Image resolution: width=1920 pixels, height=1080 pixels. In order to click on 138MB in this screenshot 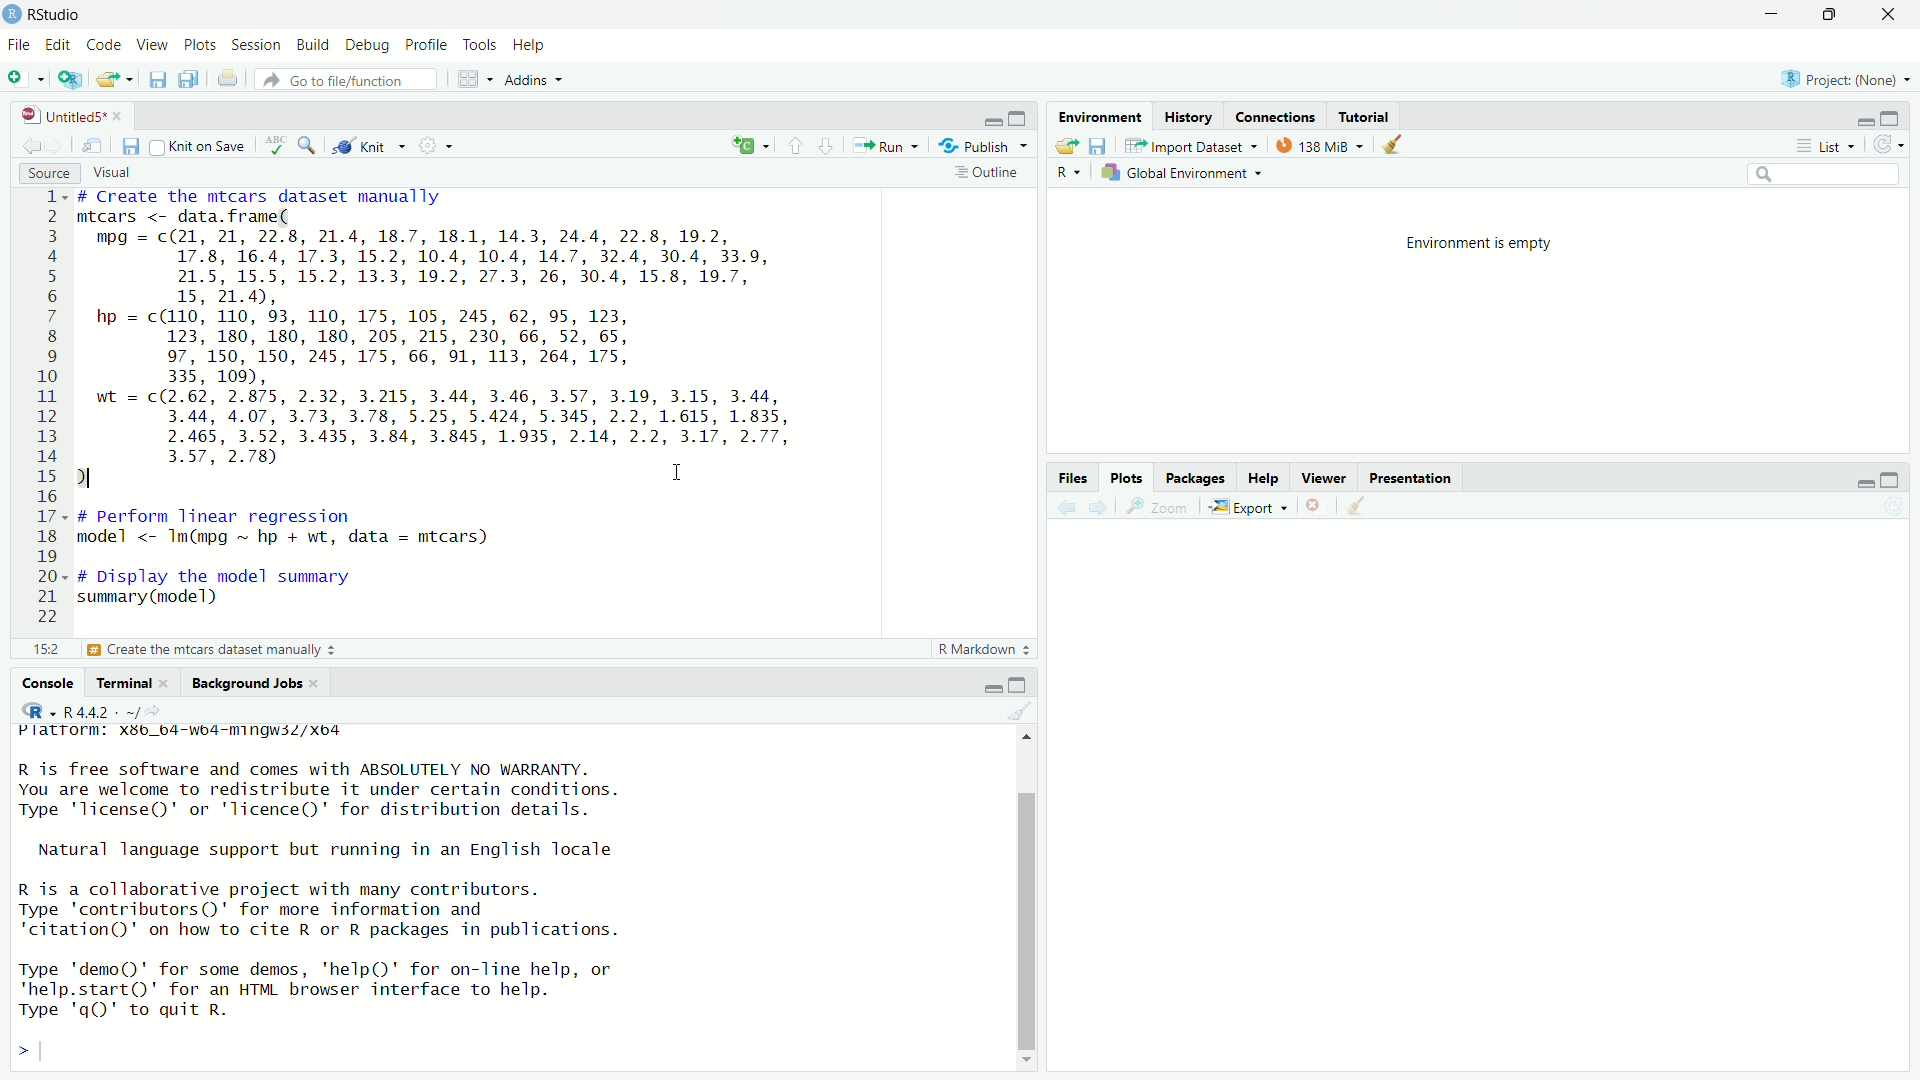, I will do `click(1324, 148)`.